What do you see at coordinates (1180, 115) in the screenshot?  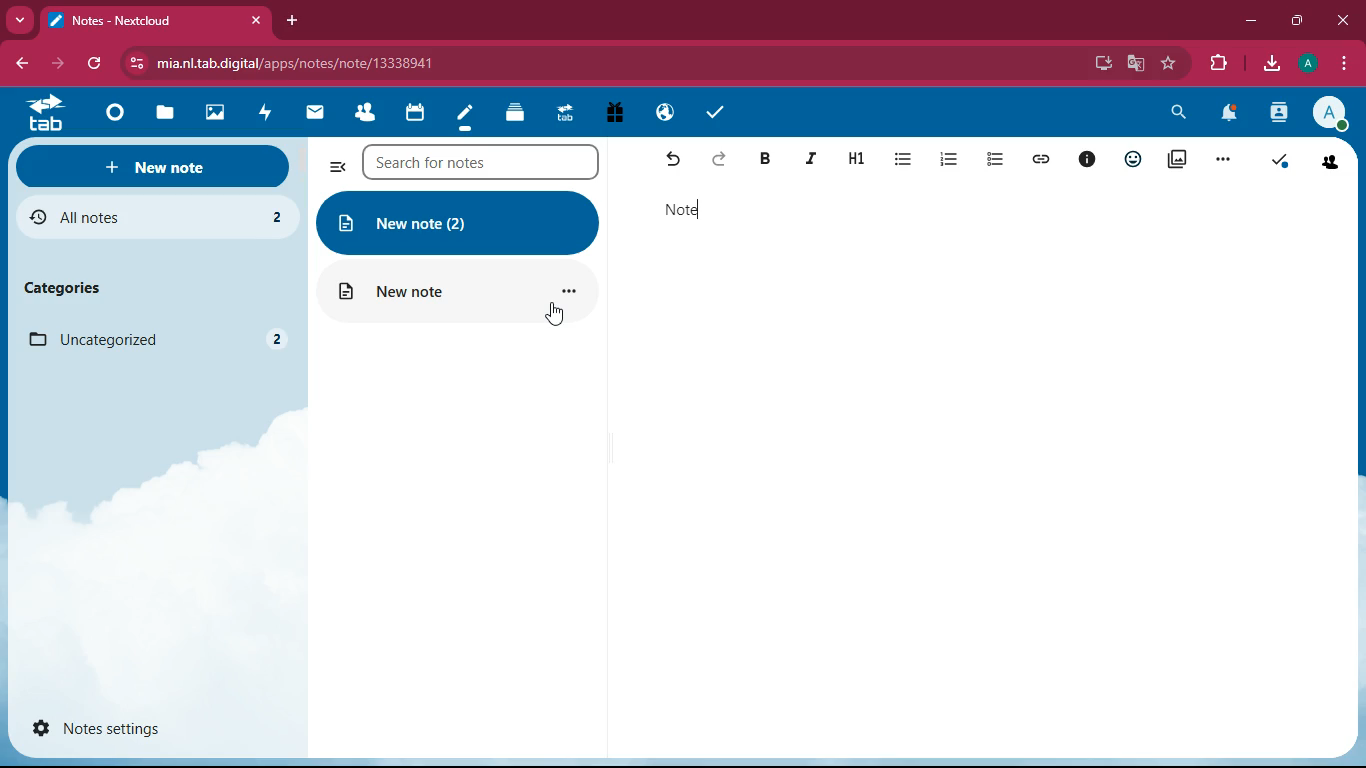 I see `search` at bounding box center [1180, 115].